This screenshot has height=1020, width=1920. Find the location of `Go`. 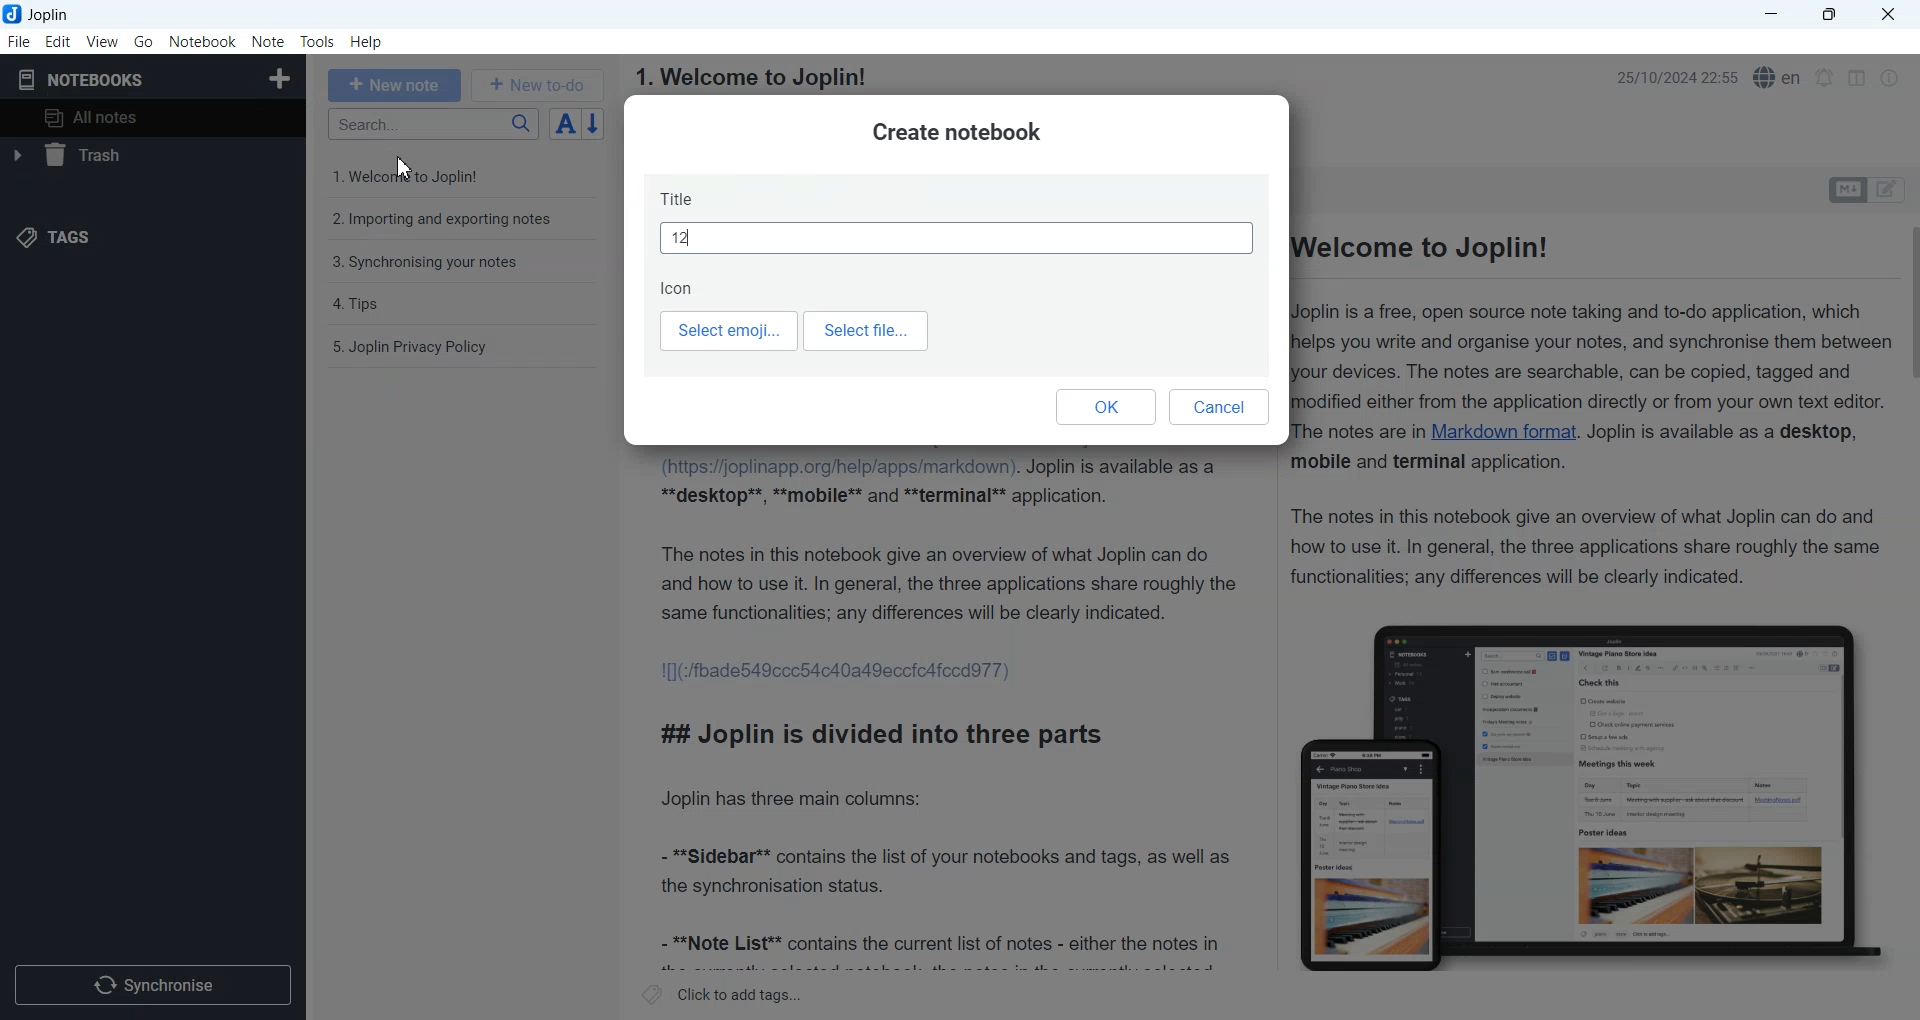

Go is located at coordinates (145, 41).